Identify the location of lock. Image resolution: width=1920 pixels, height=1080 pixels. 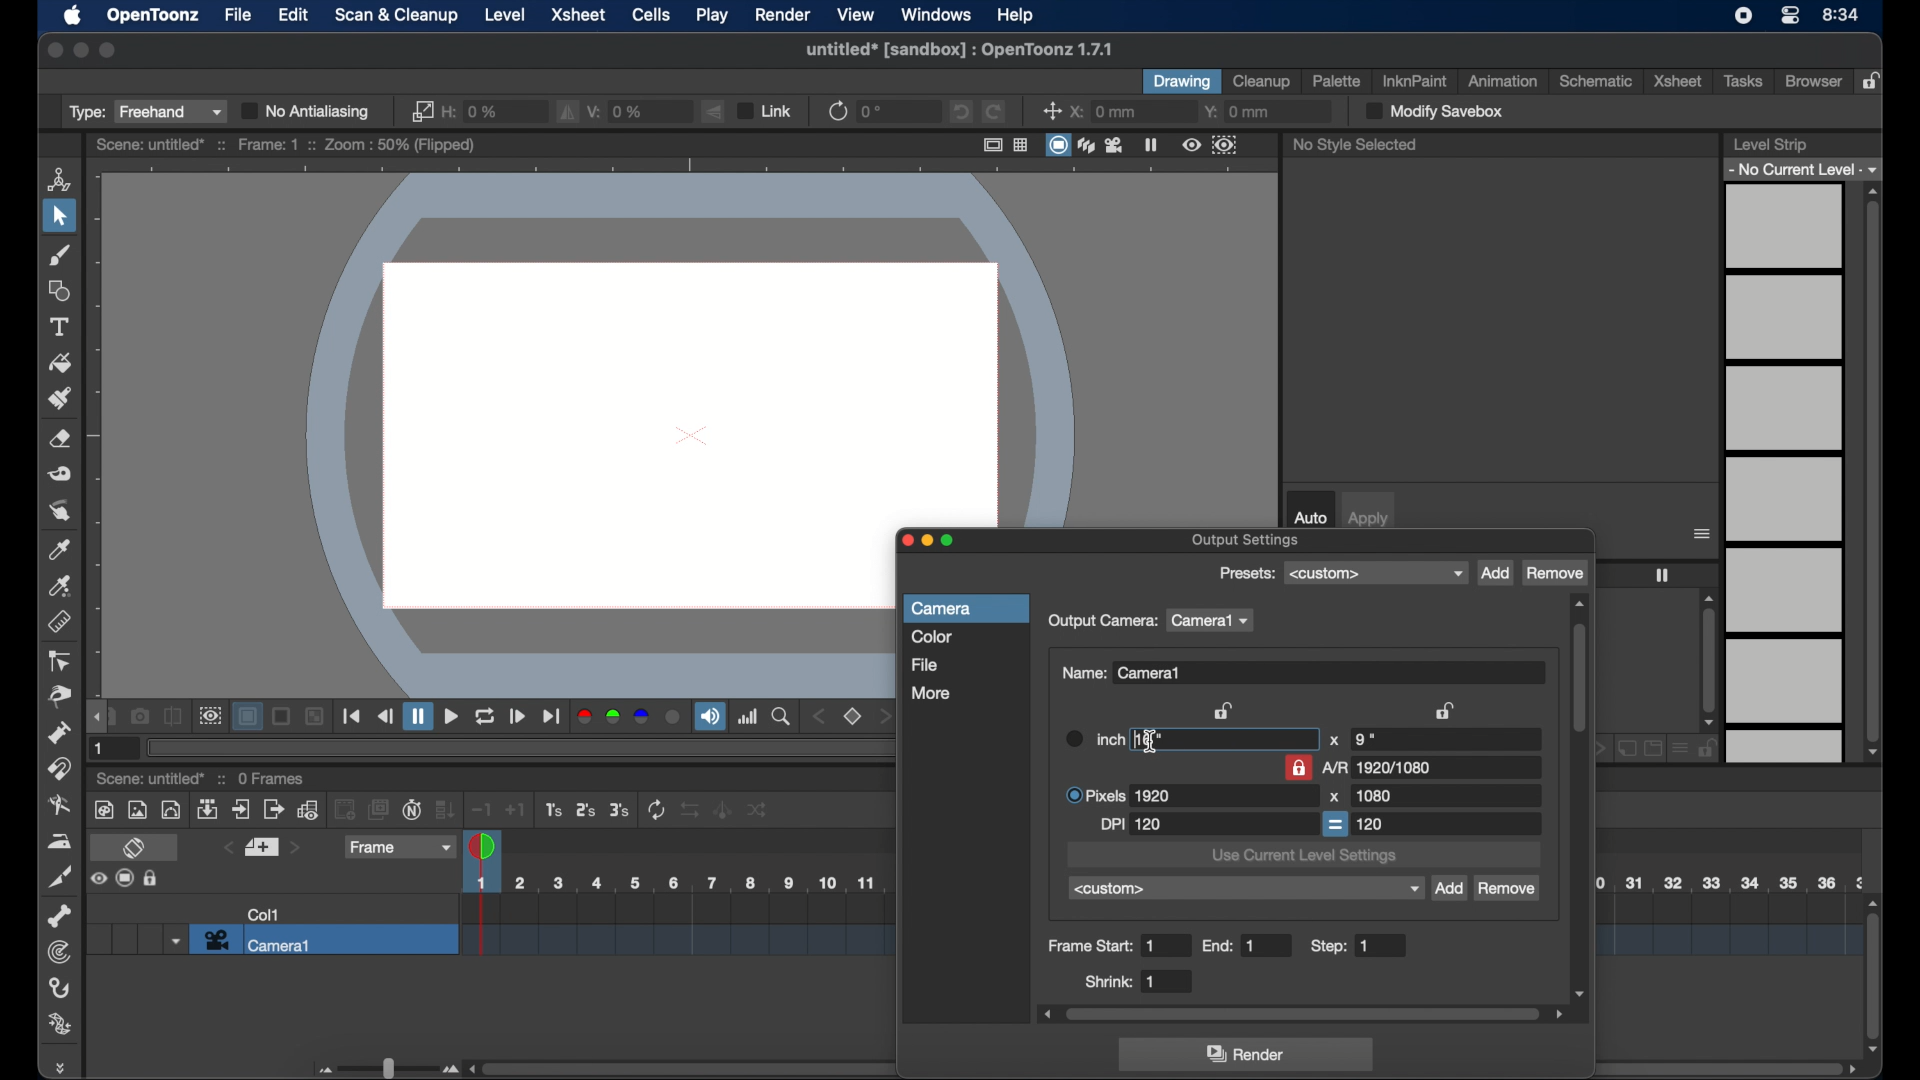
(1874, 82).